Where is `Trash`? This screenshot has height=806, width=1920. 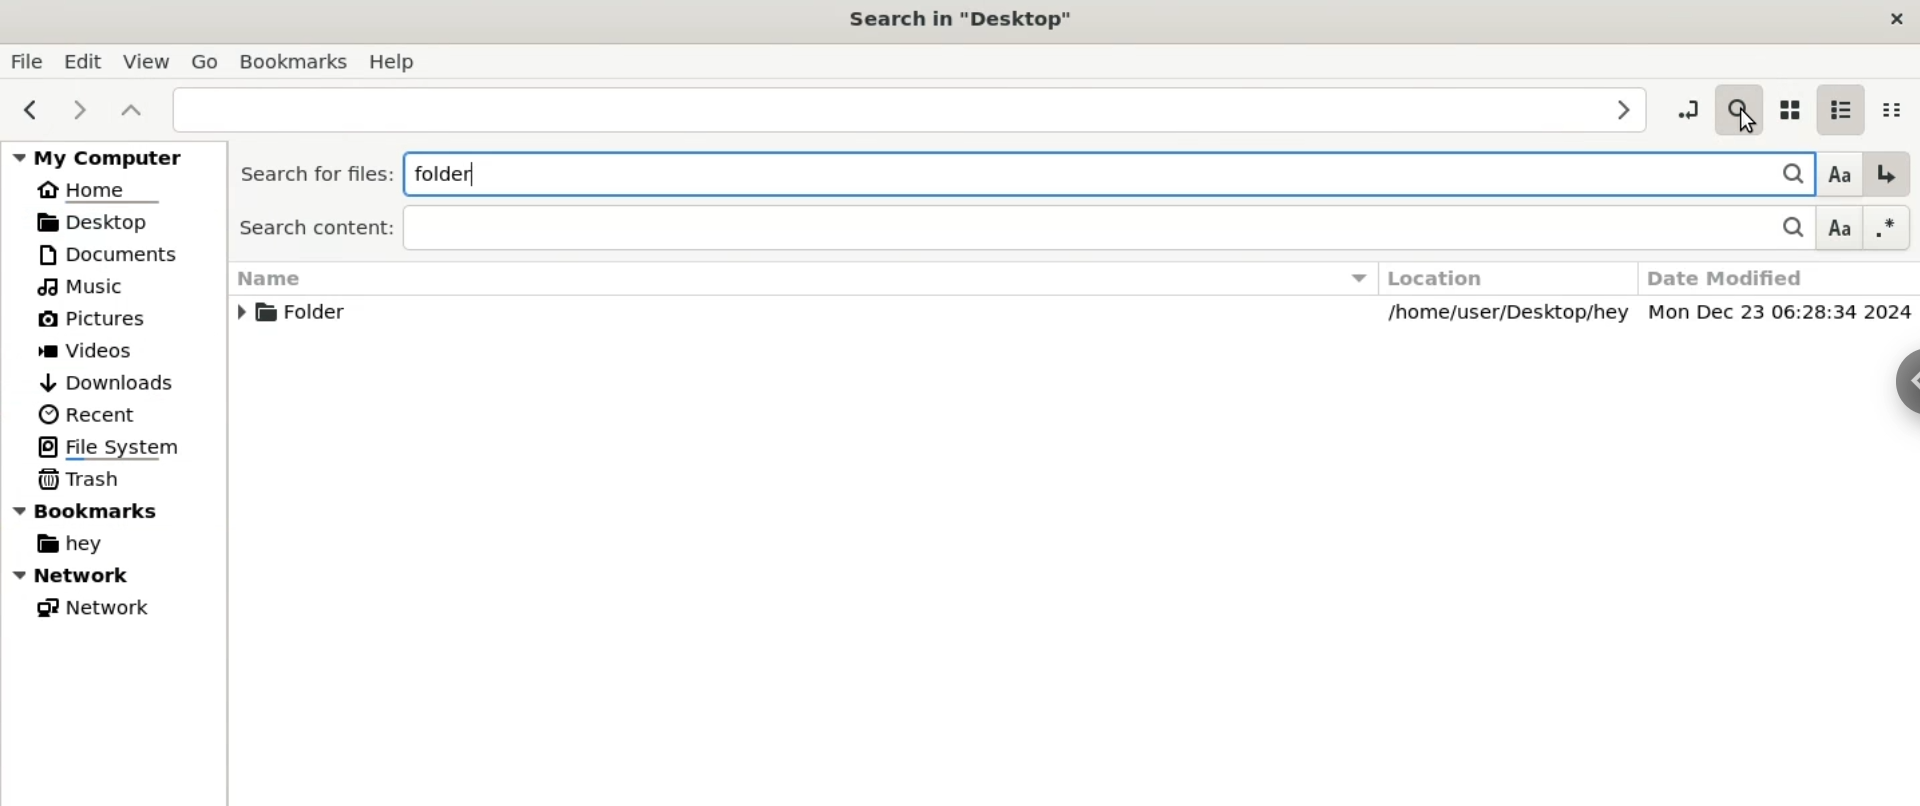 Trash is located at coordinates (79, 478).